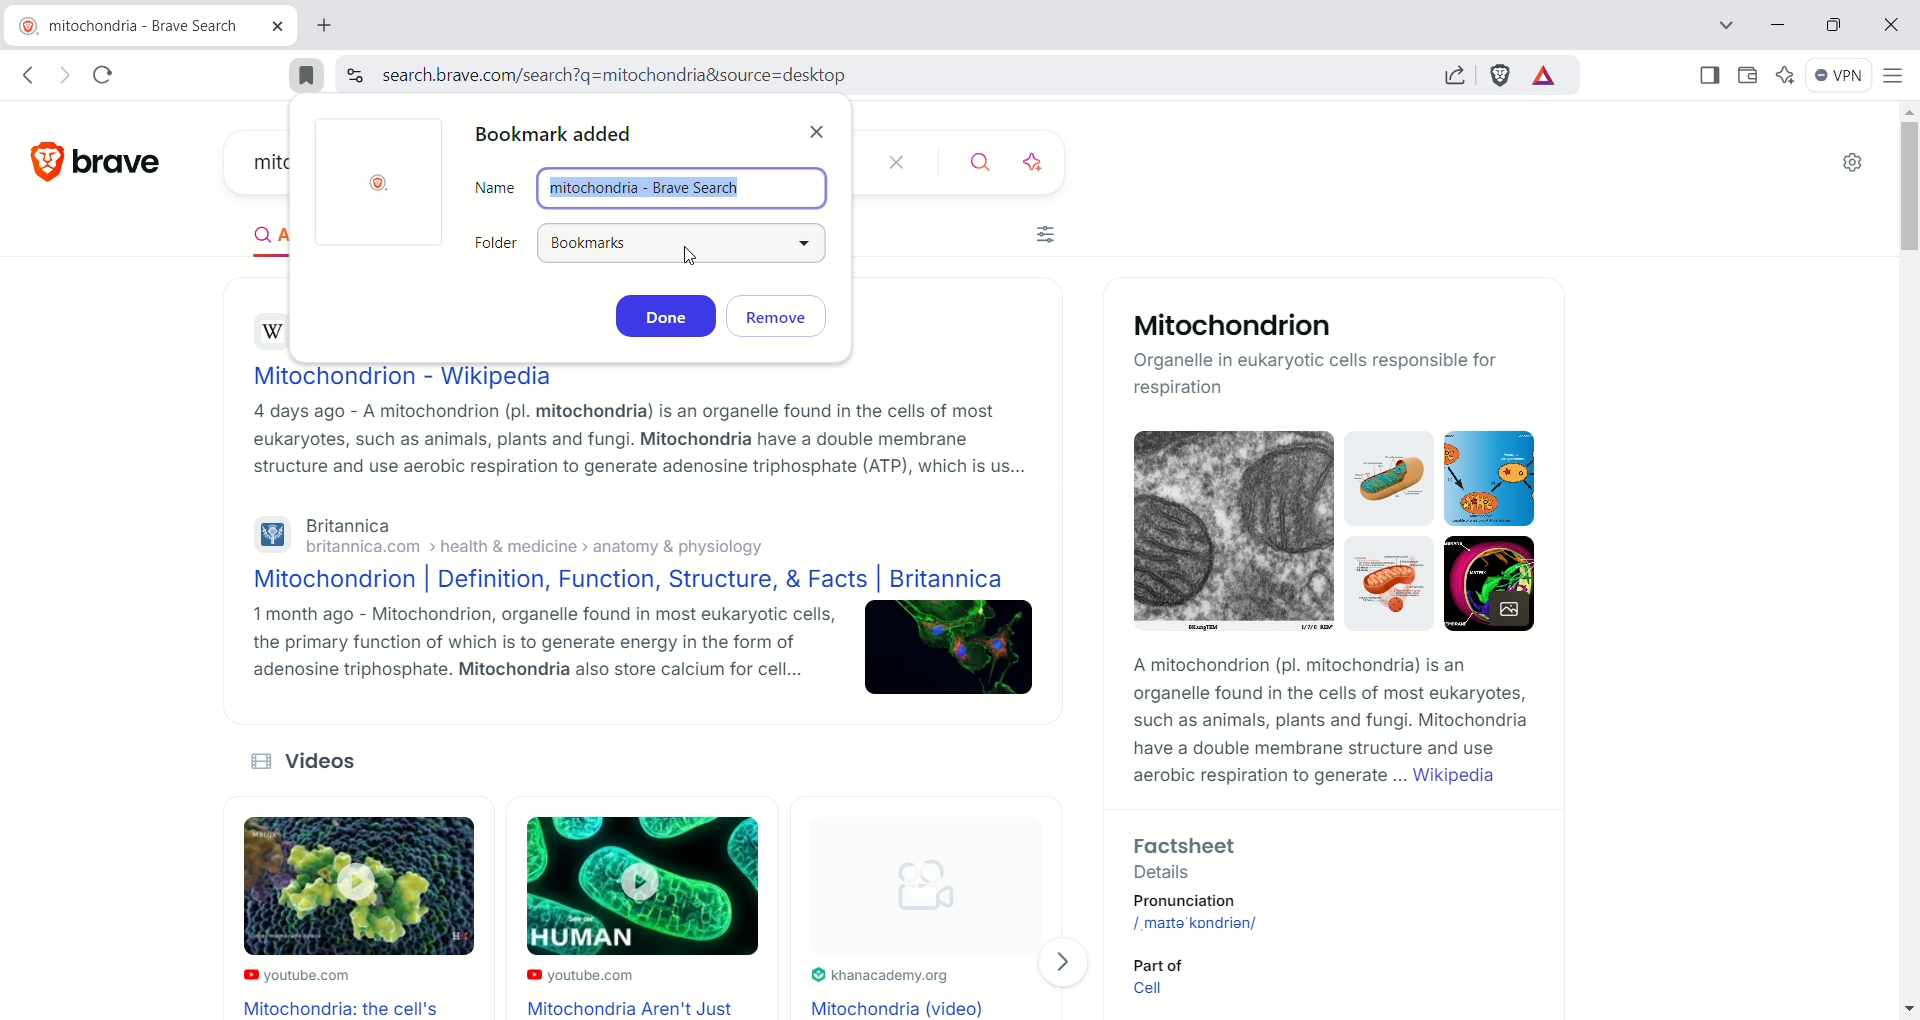 The height and width of the screenshot is (1020, 1920). I want to click on wikipedia logo, so click(275, 331).